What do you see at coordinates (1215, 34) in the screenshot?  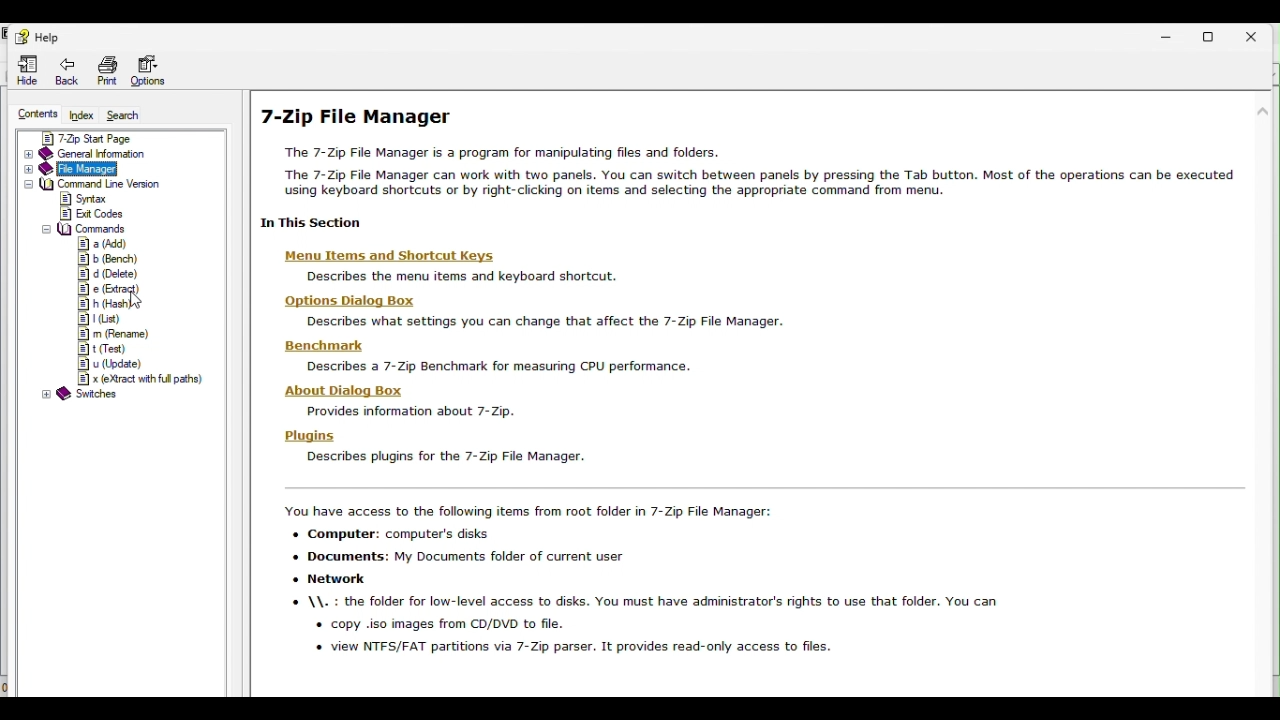 I see `restore` at bounding box center [1215, 34].